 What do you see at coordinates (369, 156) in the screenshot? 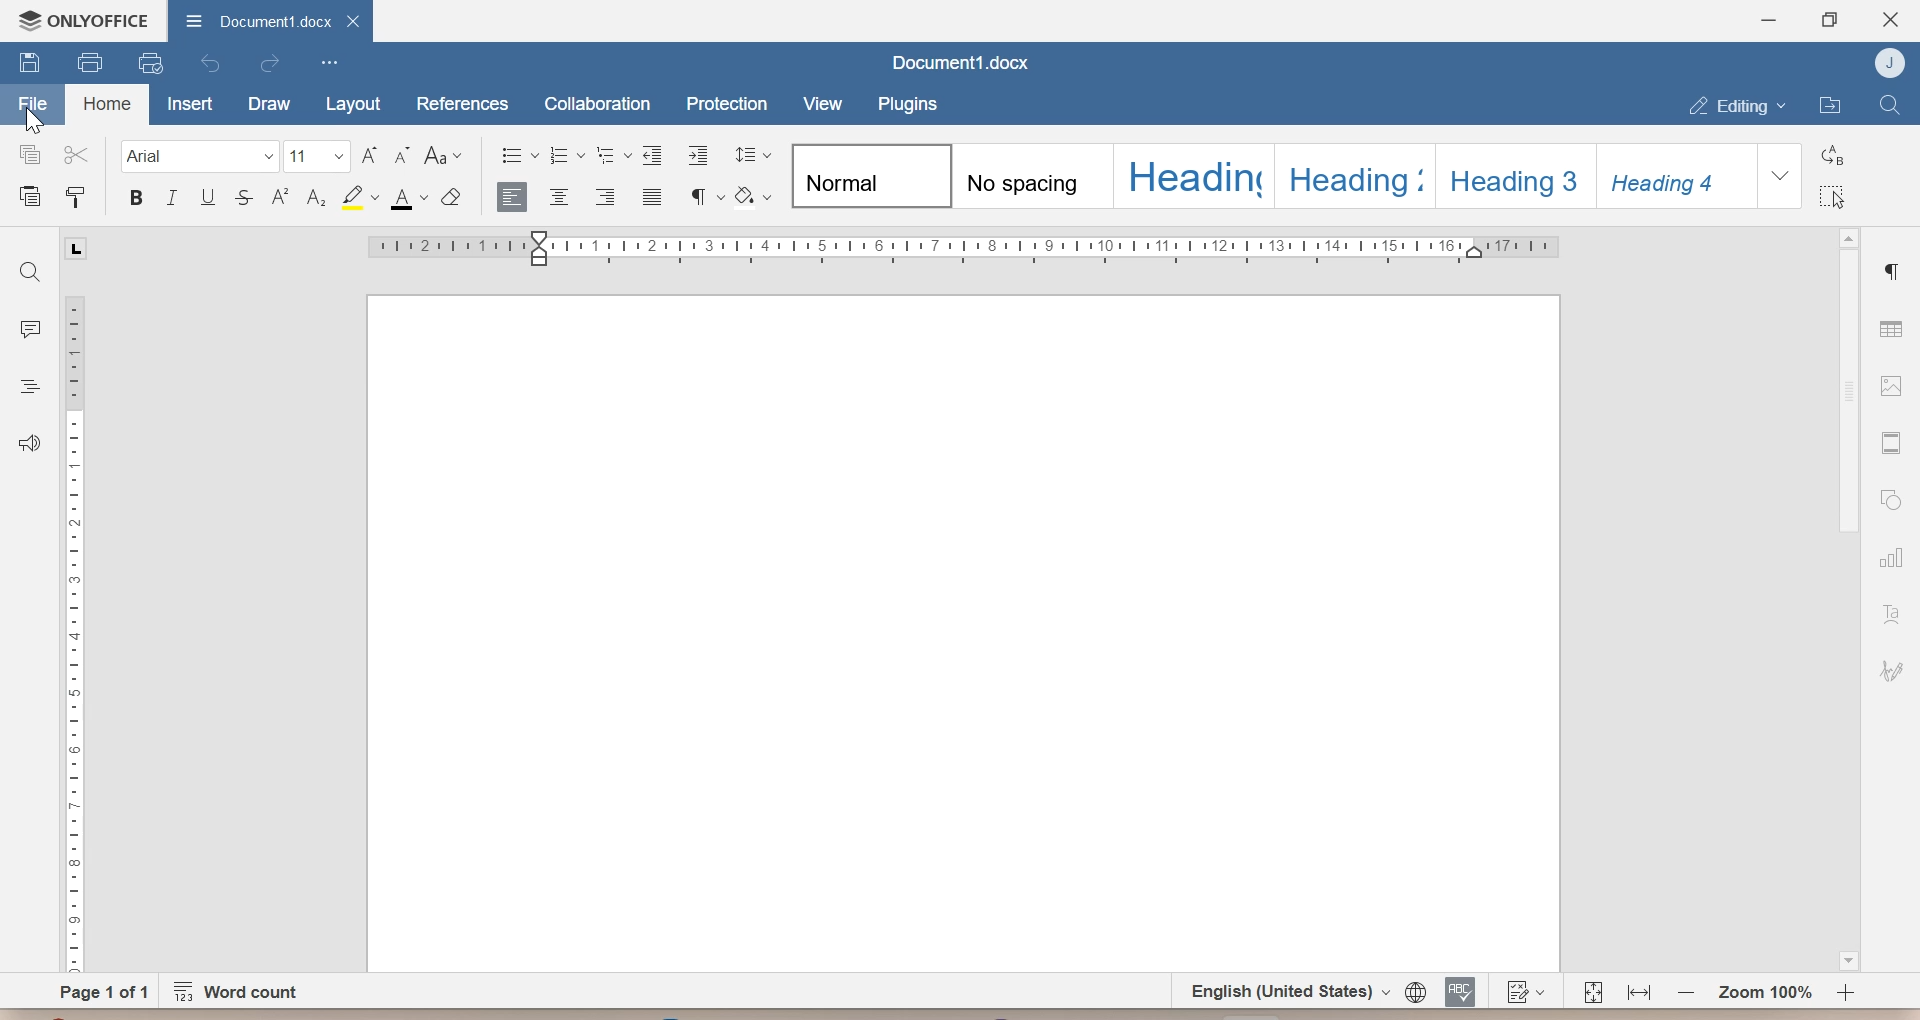
I see `Increment font size` at bounding box center [369, 156].